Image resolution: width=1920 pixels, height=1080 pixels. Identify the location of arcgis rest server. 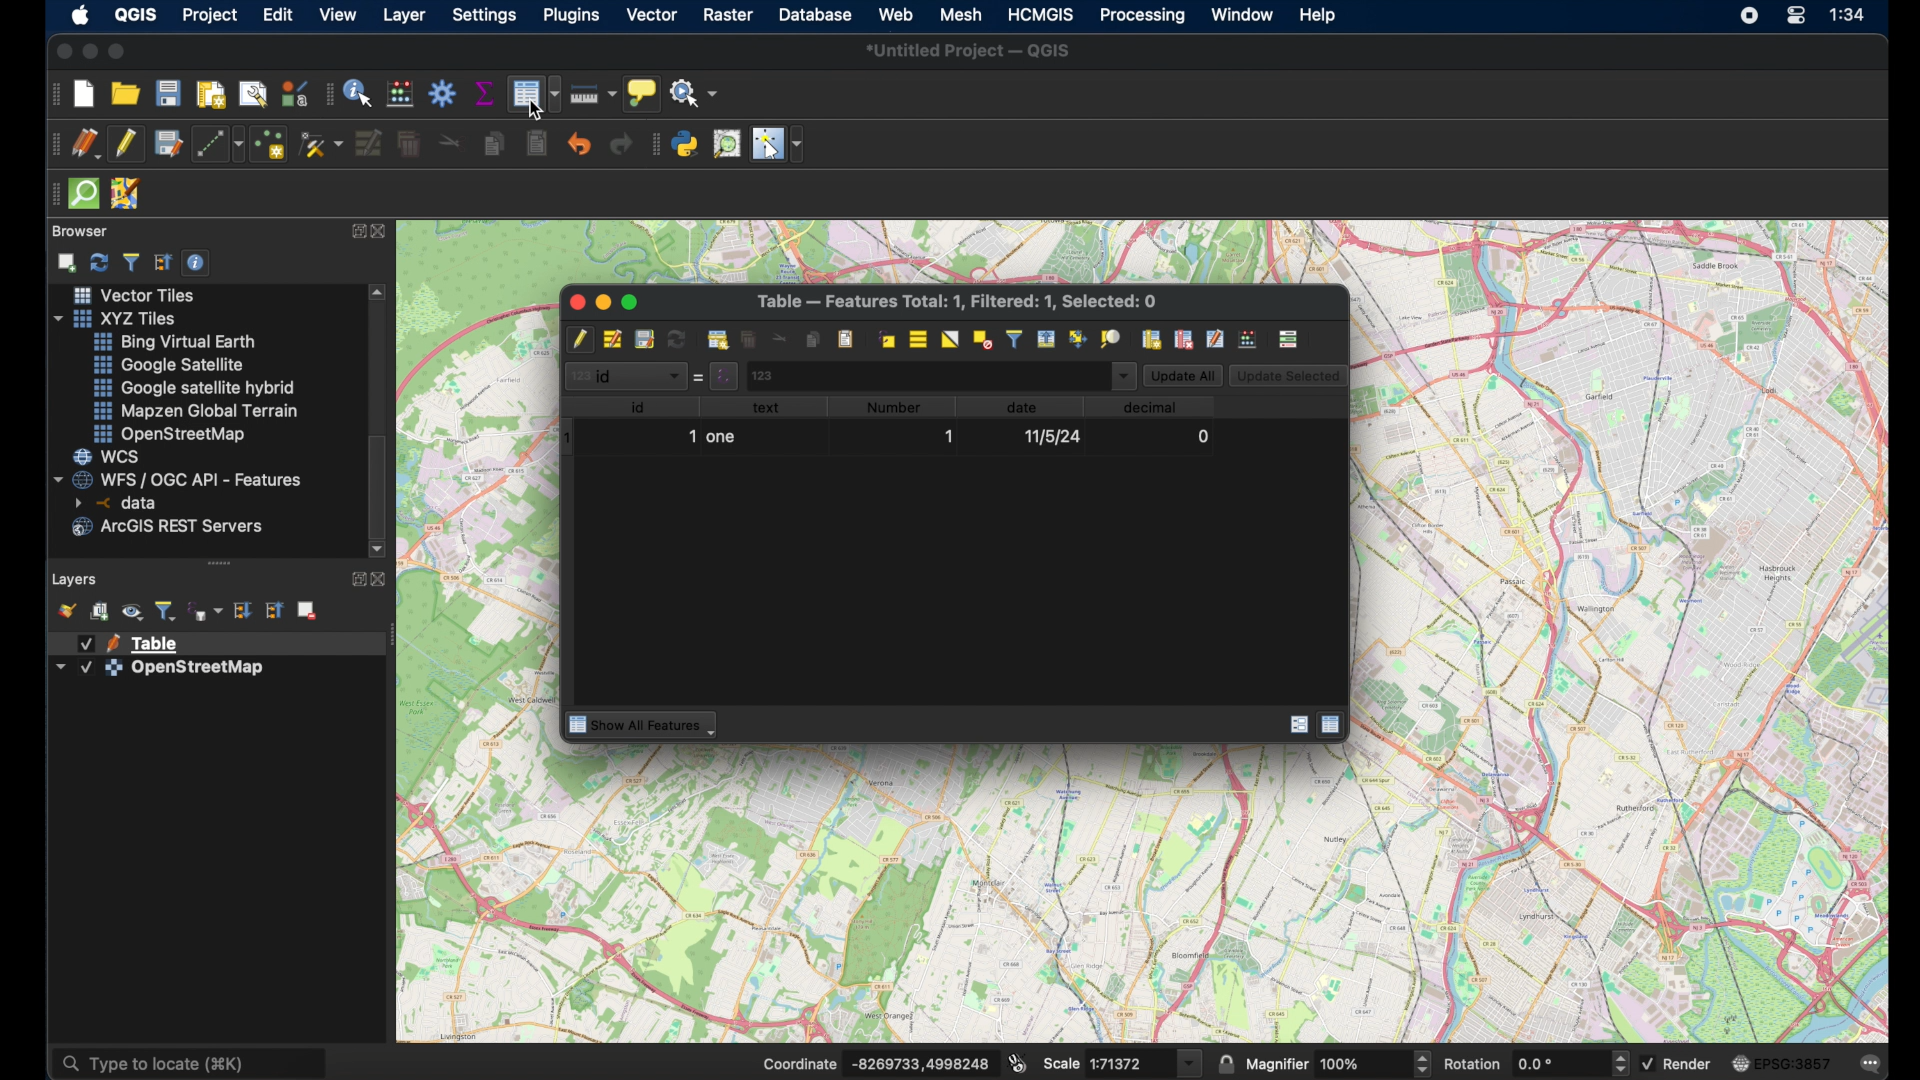
(170, 528).